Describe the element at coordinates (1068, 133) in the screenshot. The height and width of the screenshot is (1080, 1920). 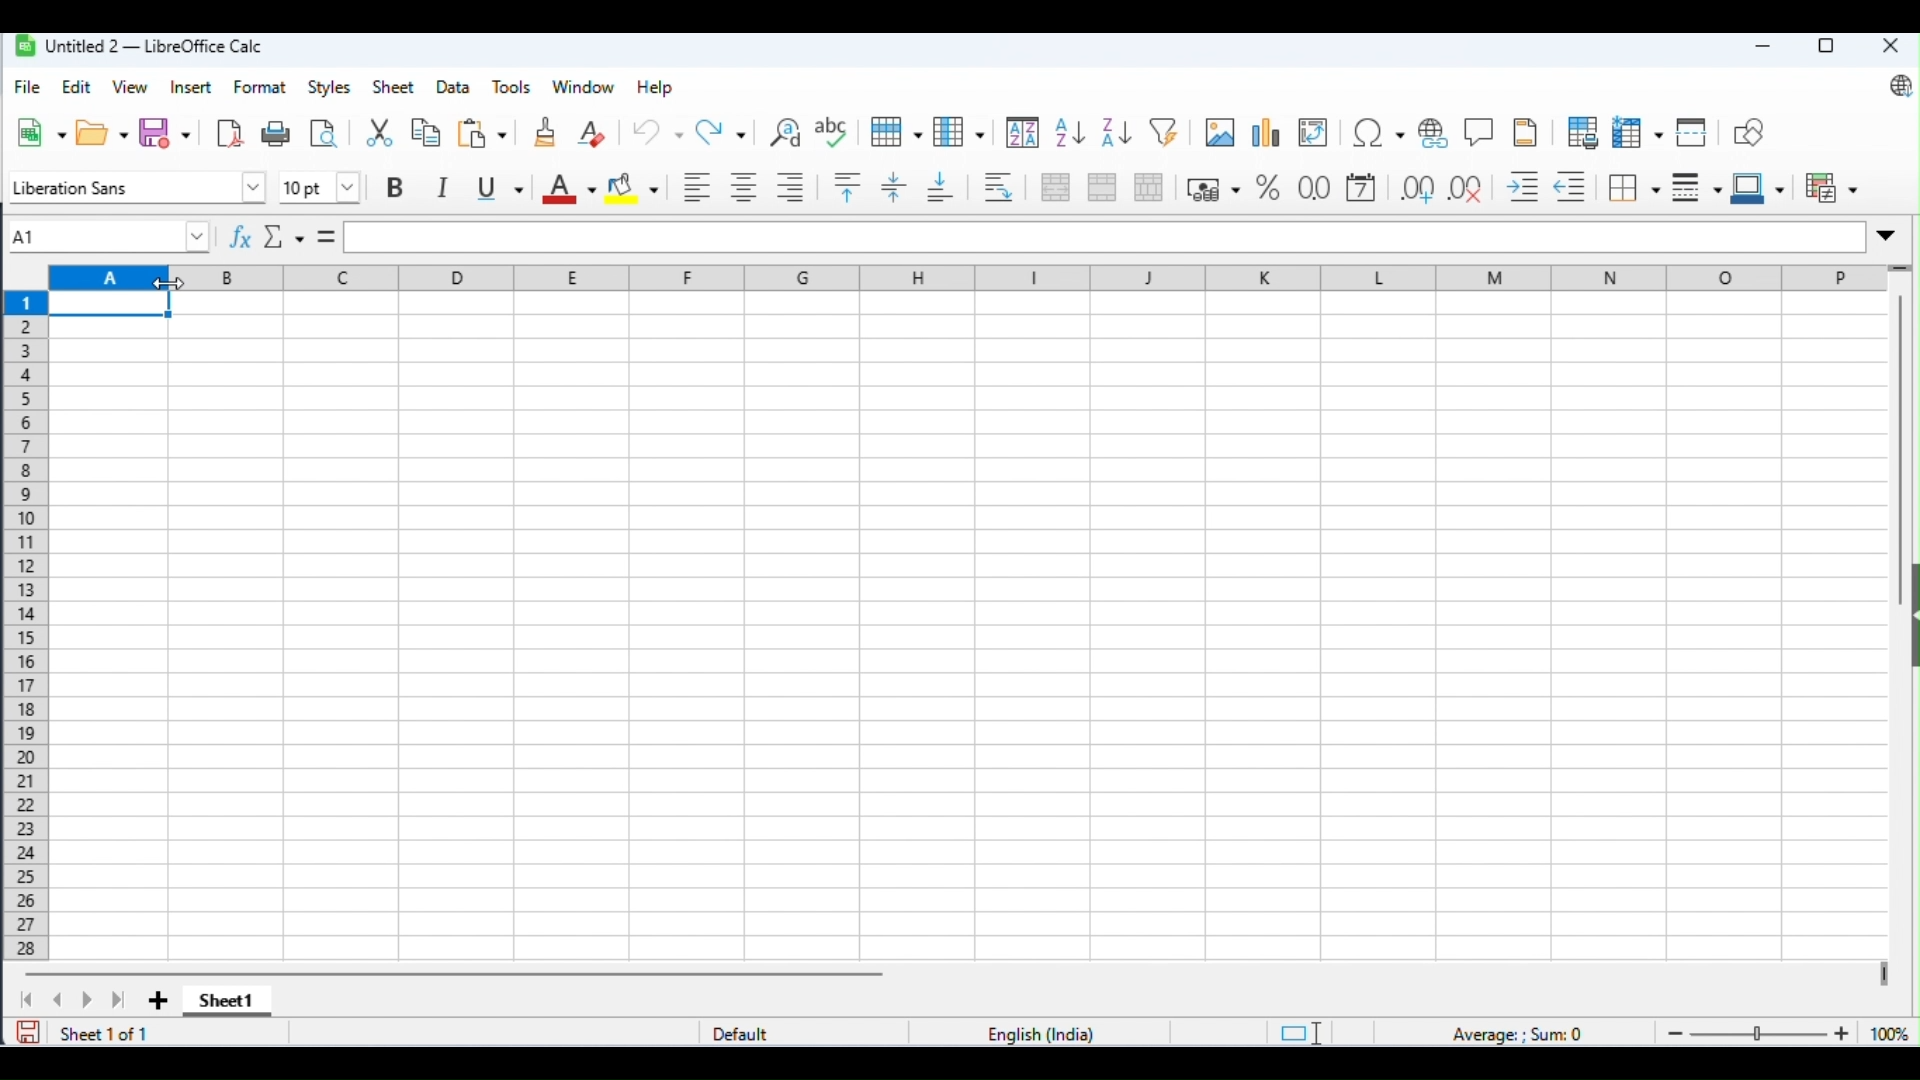
I see `sort ascending` at that location.